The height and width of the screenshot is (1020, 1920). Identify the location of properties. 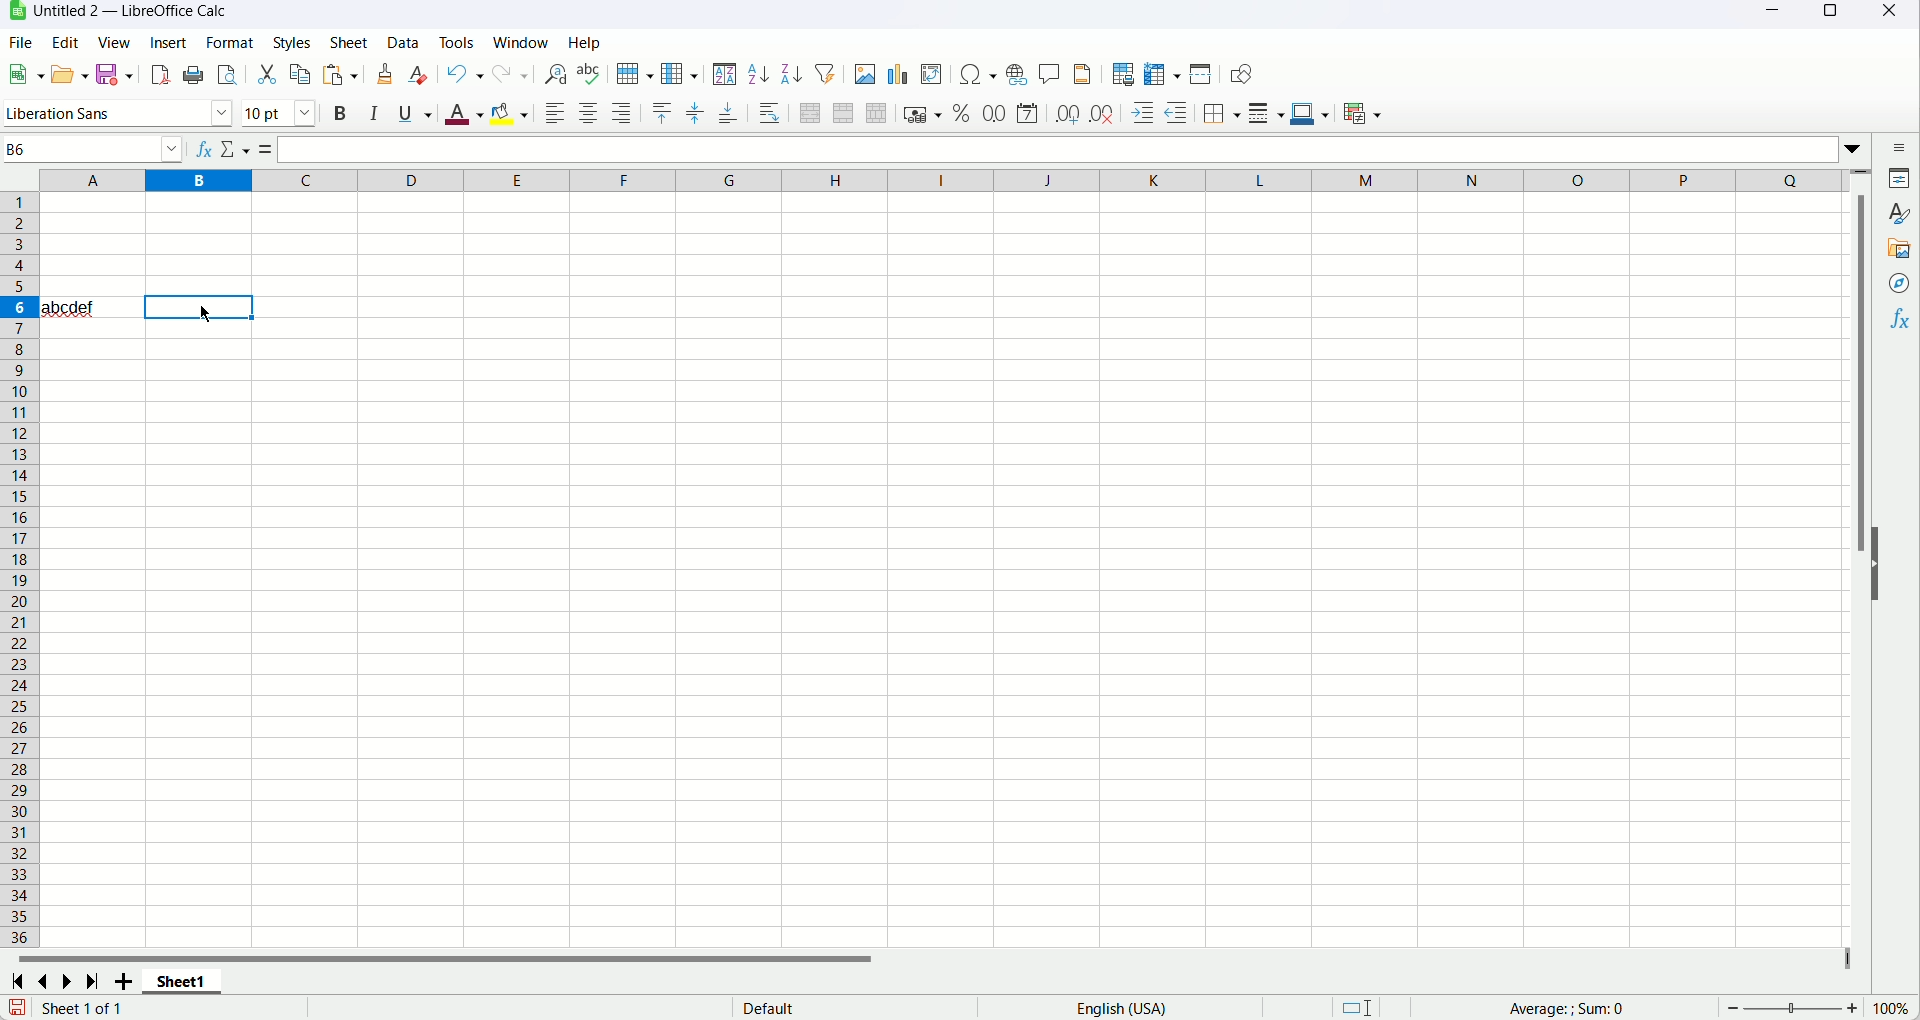
(1900, 180).